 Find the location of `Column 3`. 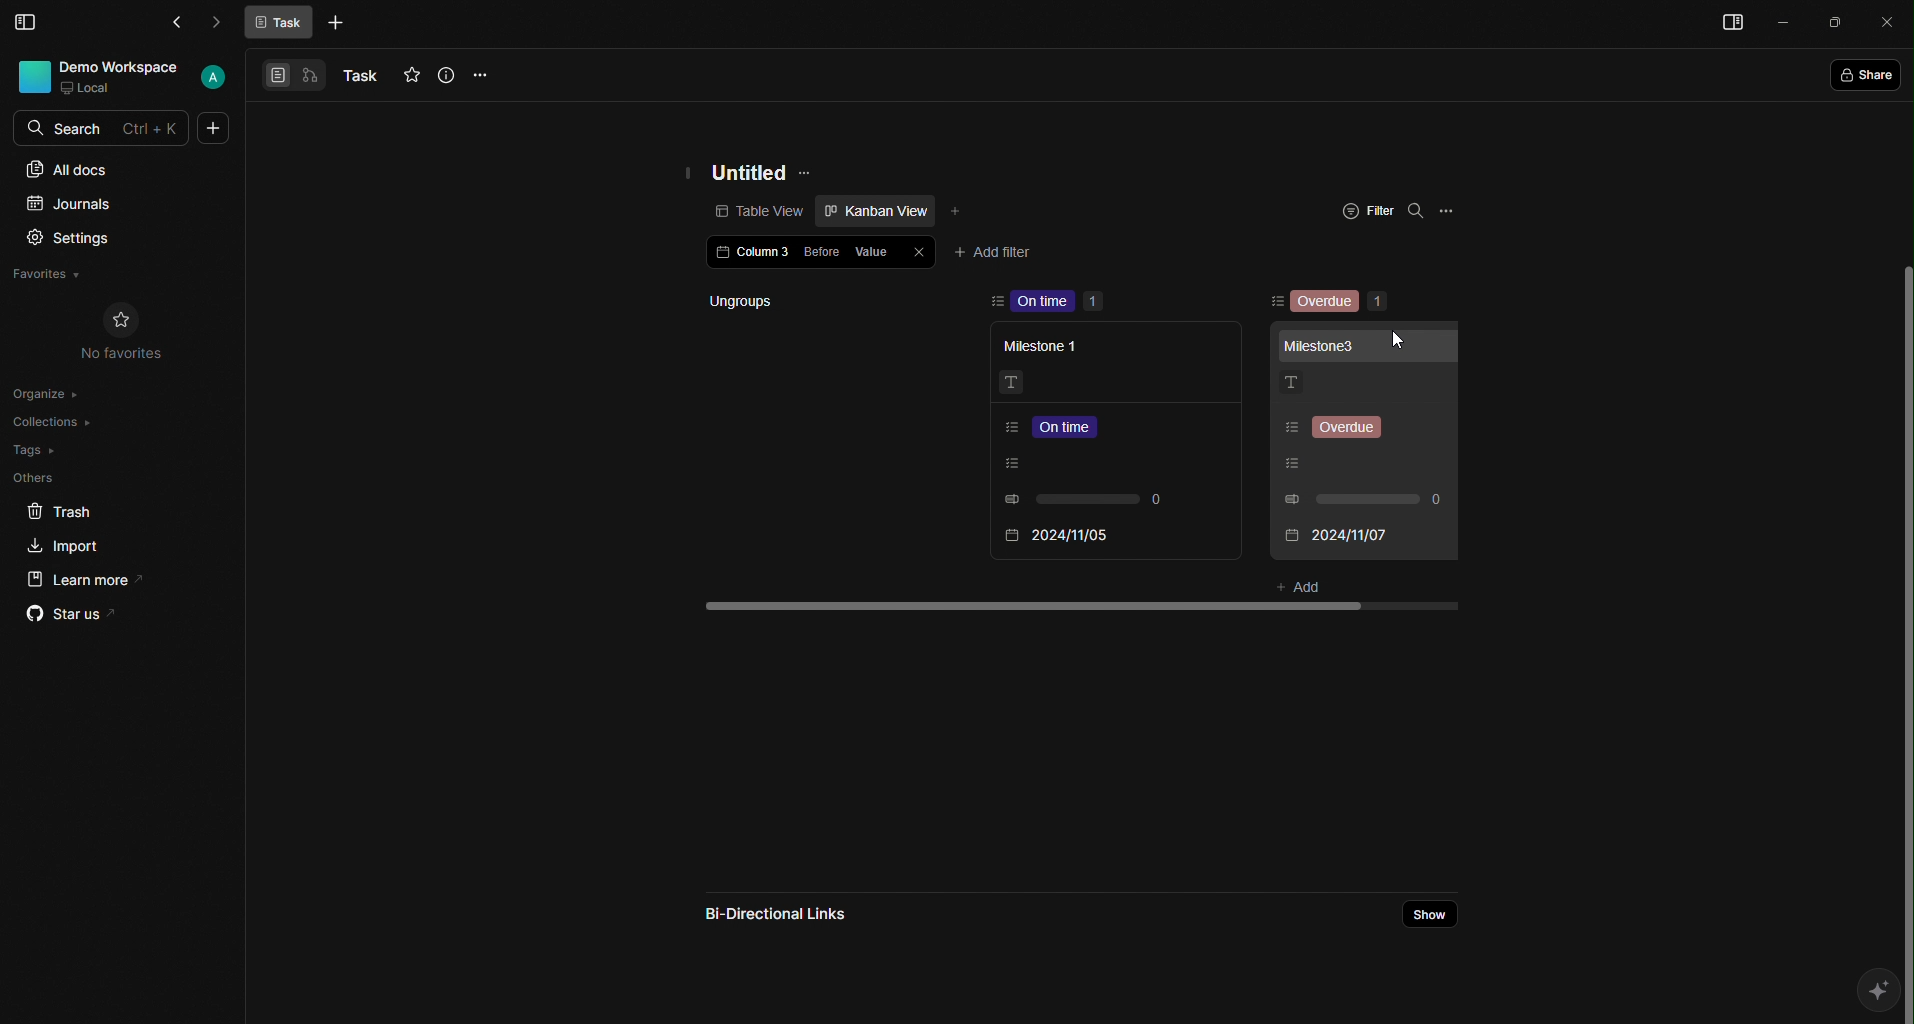

Column 3 is located at coordinates (749, 254).